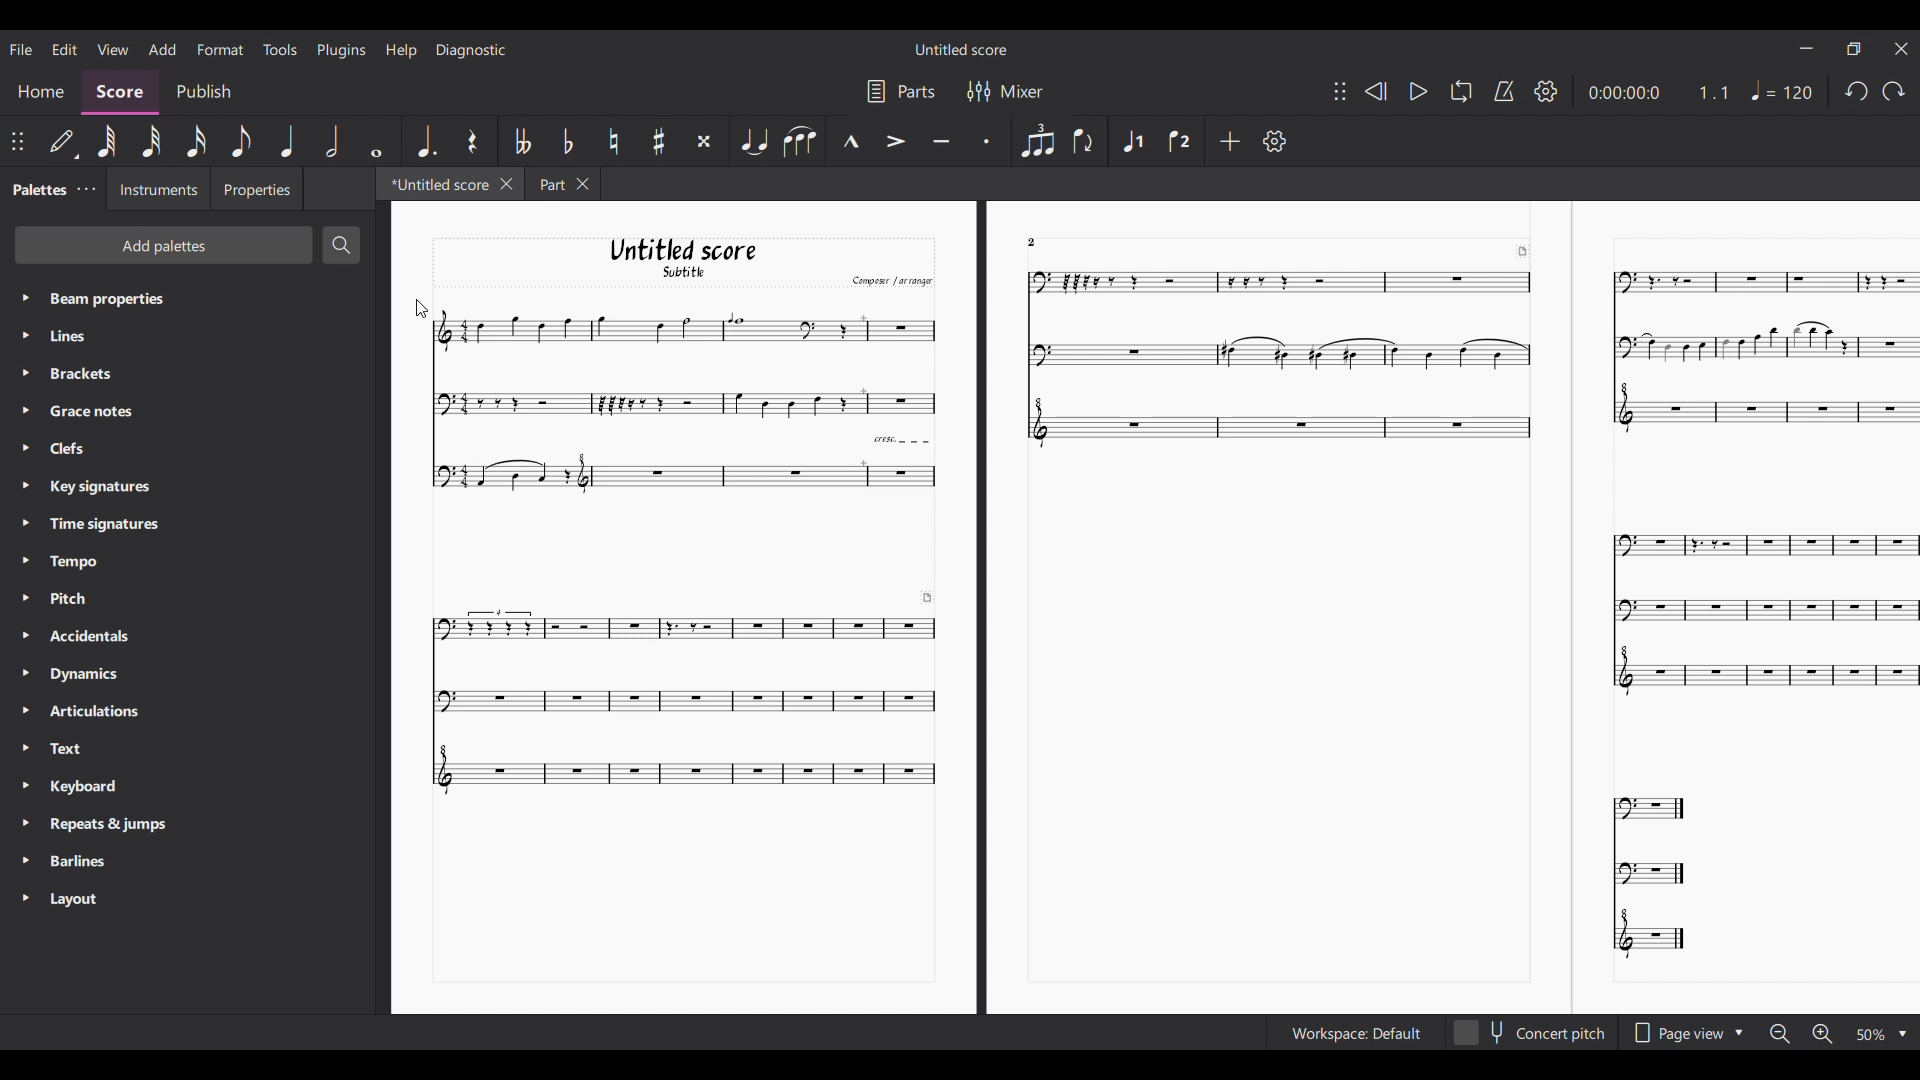 Image resolution: width=1920 pixels, height=1080 pixels. I want to click on Tempo, so click(1785, 90).